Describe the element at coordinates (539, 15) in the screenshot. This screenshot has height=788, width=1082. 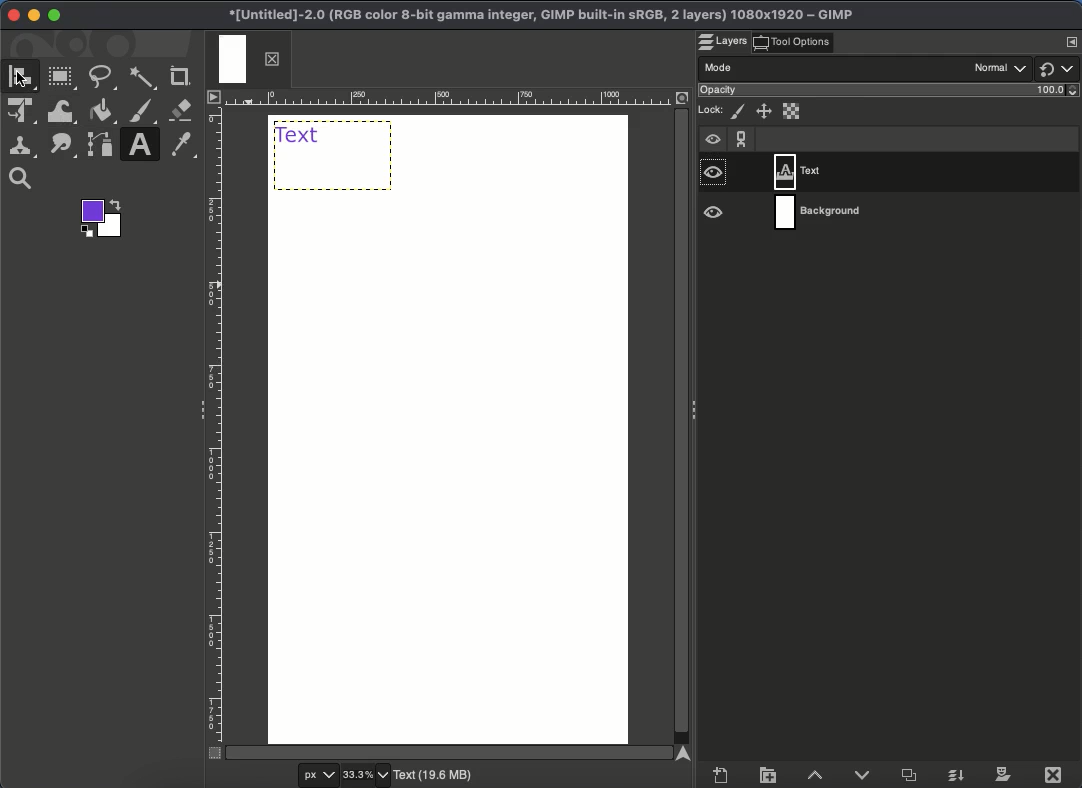
I see `Project name` at that location.